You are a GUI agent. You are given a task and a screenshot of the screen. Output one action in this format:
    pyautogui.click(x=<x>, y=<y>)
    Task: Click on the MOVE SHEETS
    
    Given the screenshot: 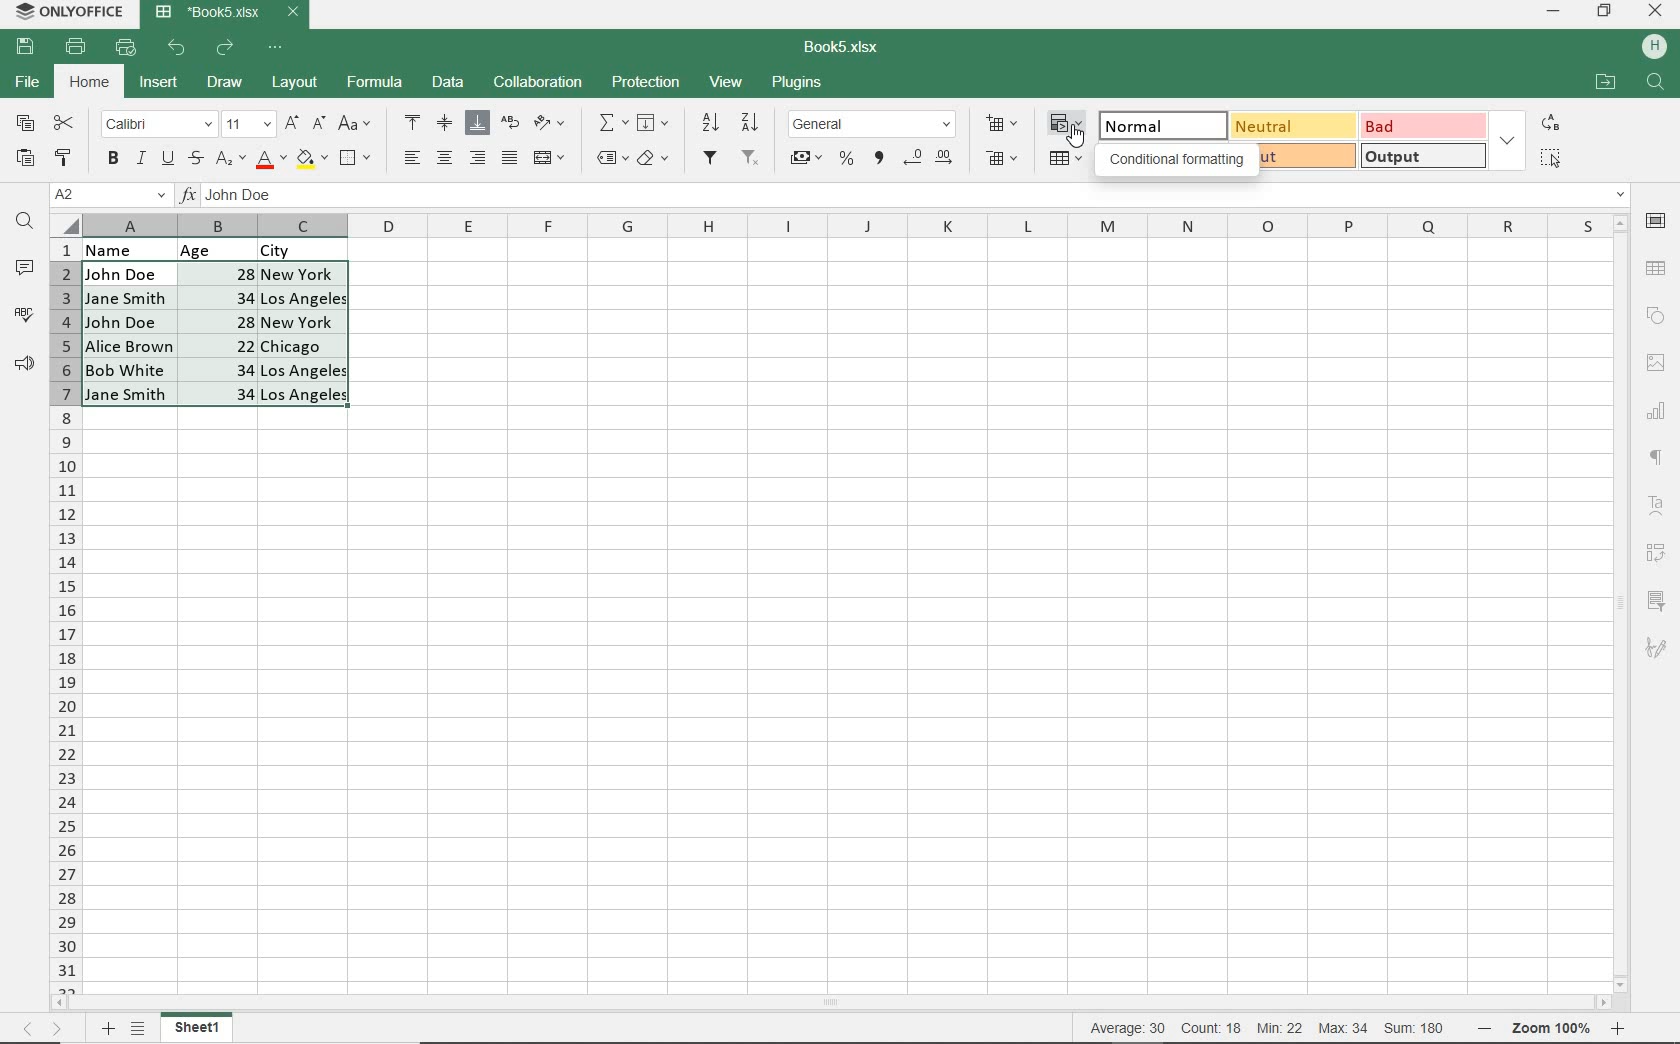 What is the action you would take?
    pyautogui.click(x=42, y=1030)
    